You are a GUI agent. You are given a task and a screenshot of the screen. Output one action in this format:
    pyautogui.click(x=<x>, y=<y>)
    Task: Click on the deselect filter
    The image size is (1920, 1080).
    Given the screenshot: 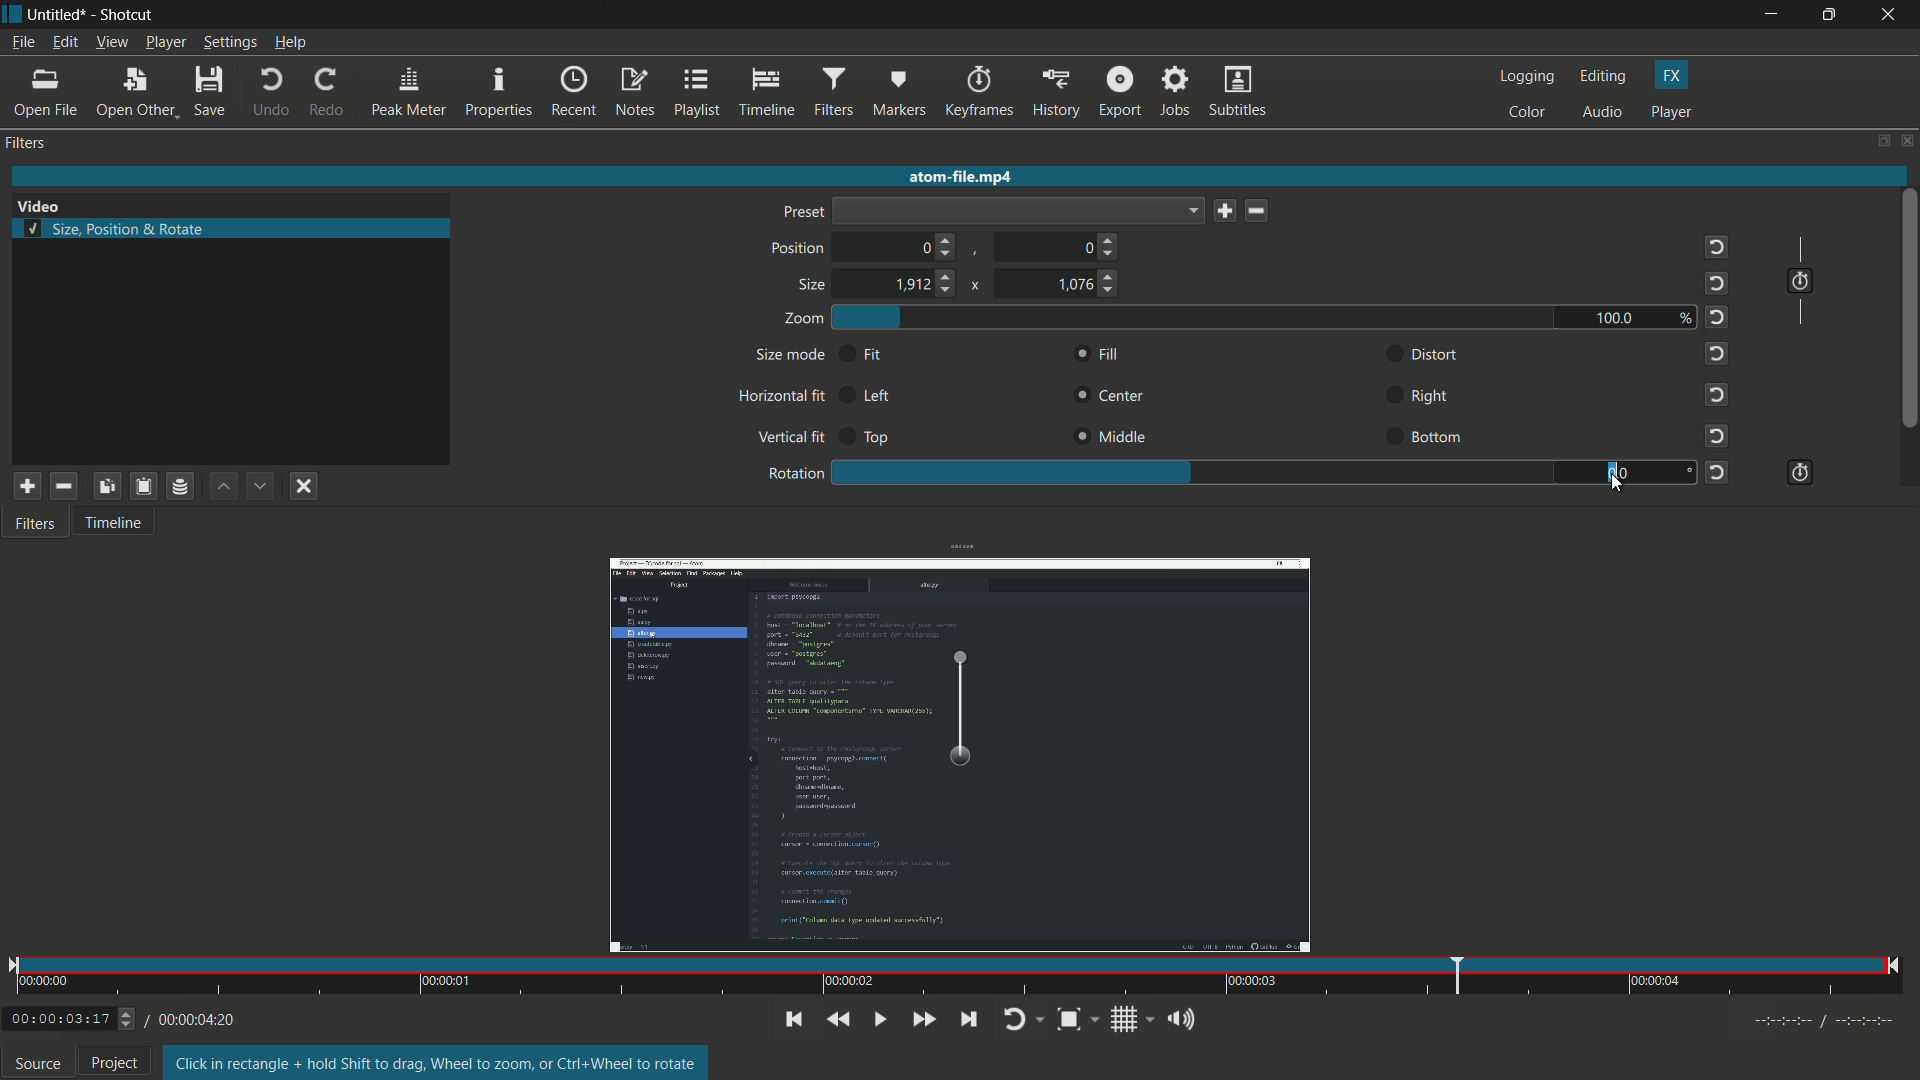 What is the action you would take?
    pyautogui.click(x=304, y=488)
    